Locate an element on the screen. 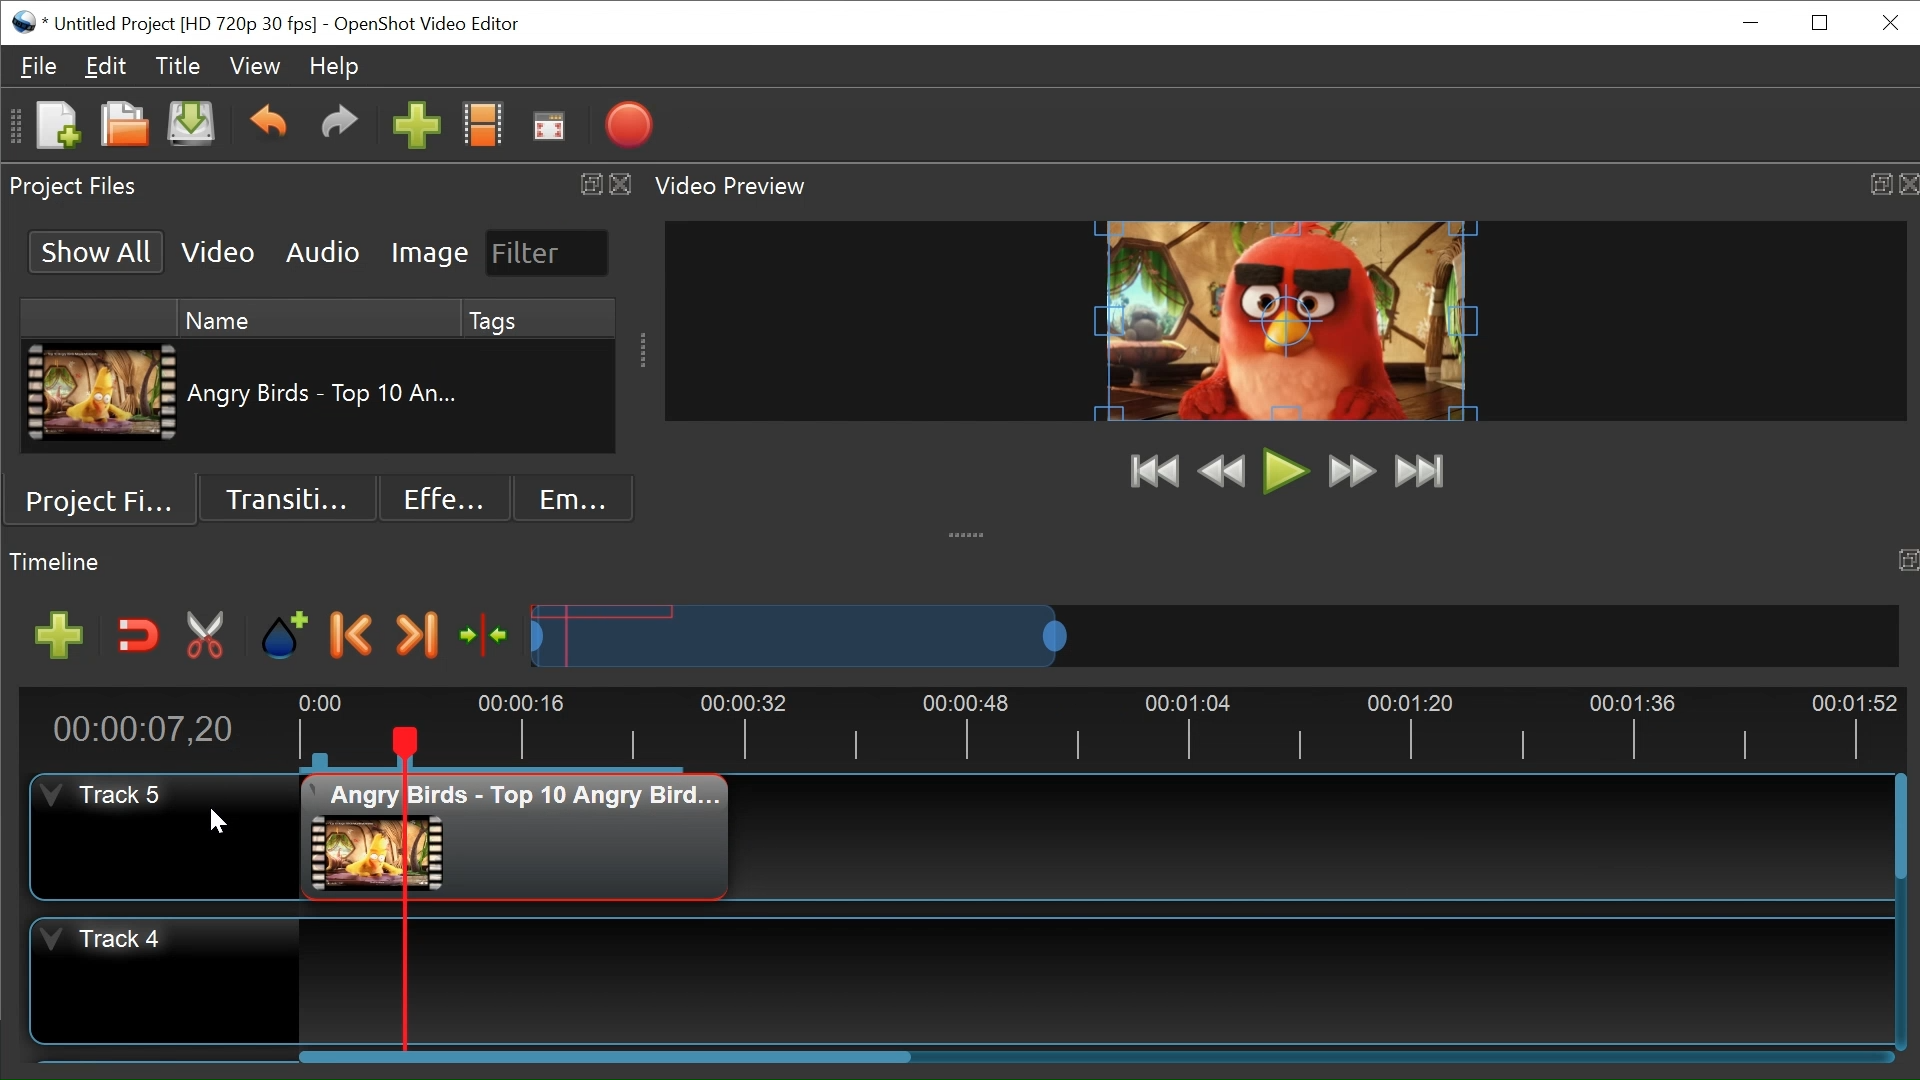  Redo is located at coordinates (343, 126).